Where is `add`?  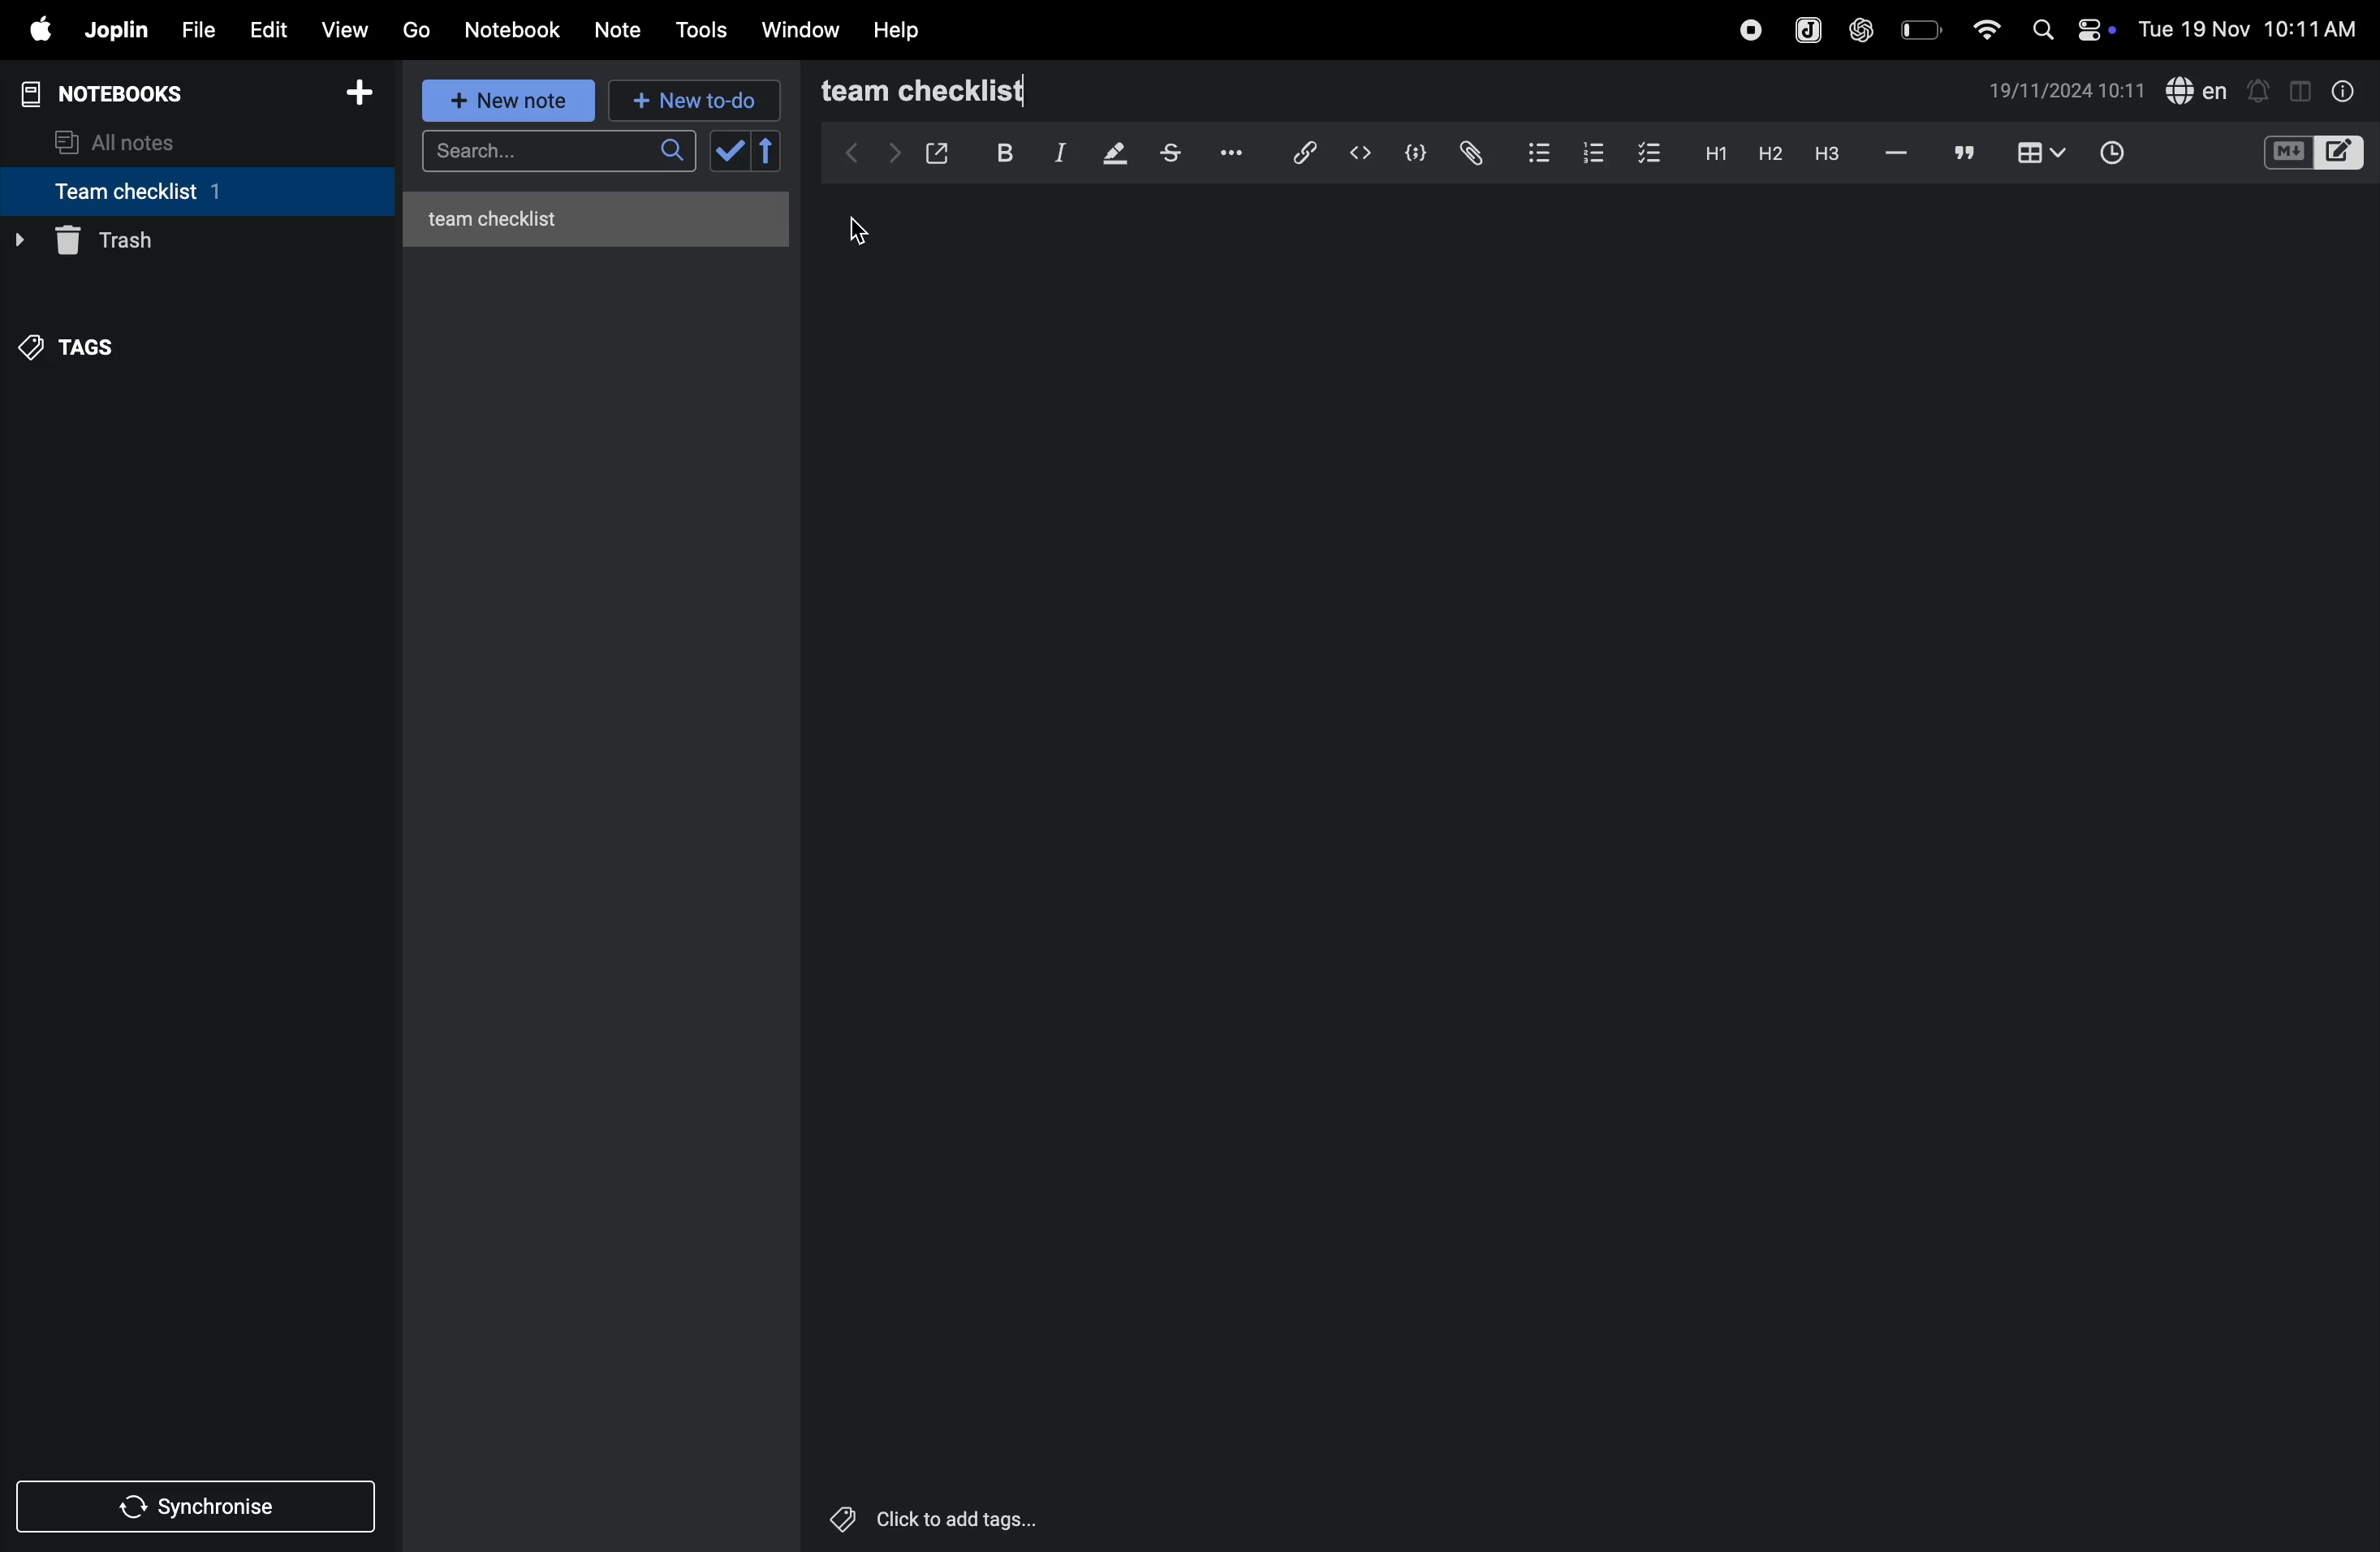
add is located at coordinates (368, 93).